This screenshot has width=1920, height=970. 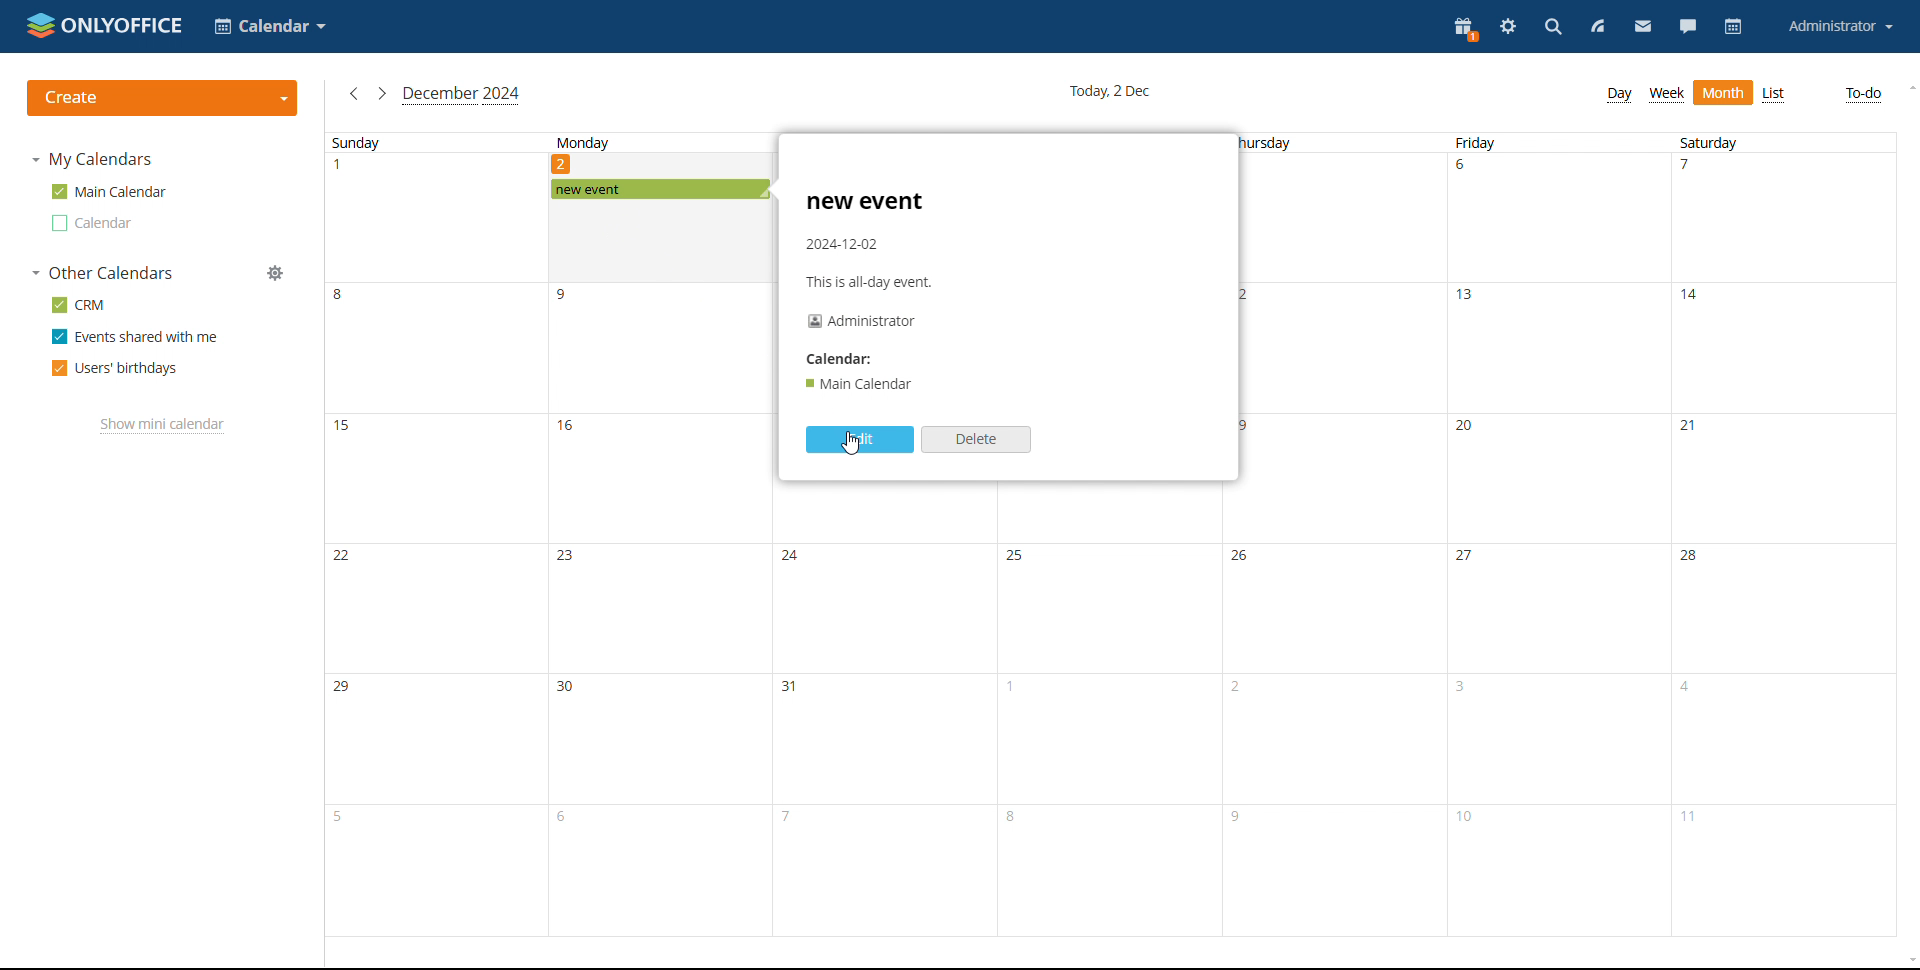 I want to click on create, so click(x=162, y=99).